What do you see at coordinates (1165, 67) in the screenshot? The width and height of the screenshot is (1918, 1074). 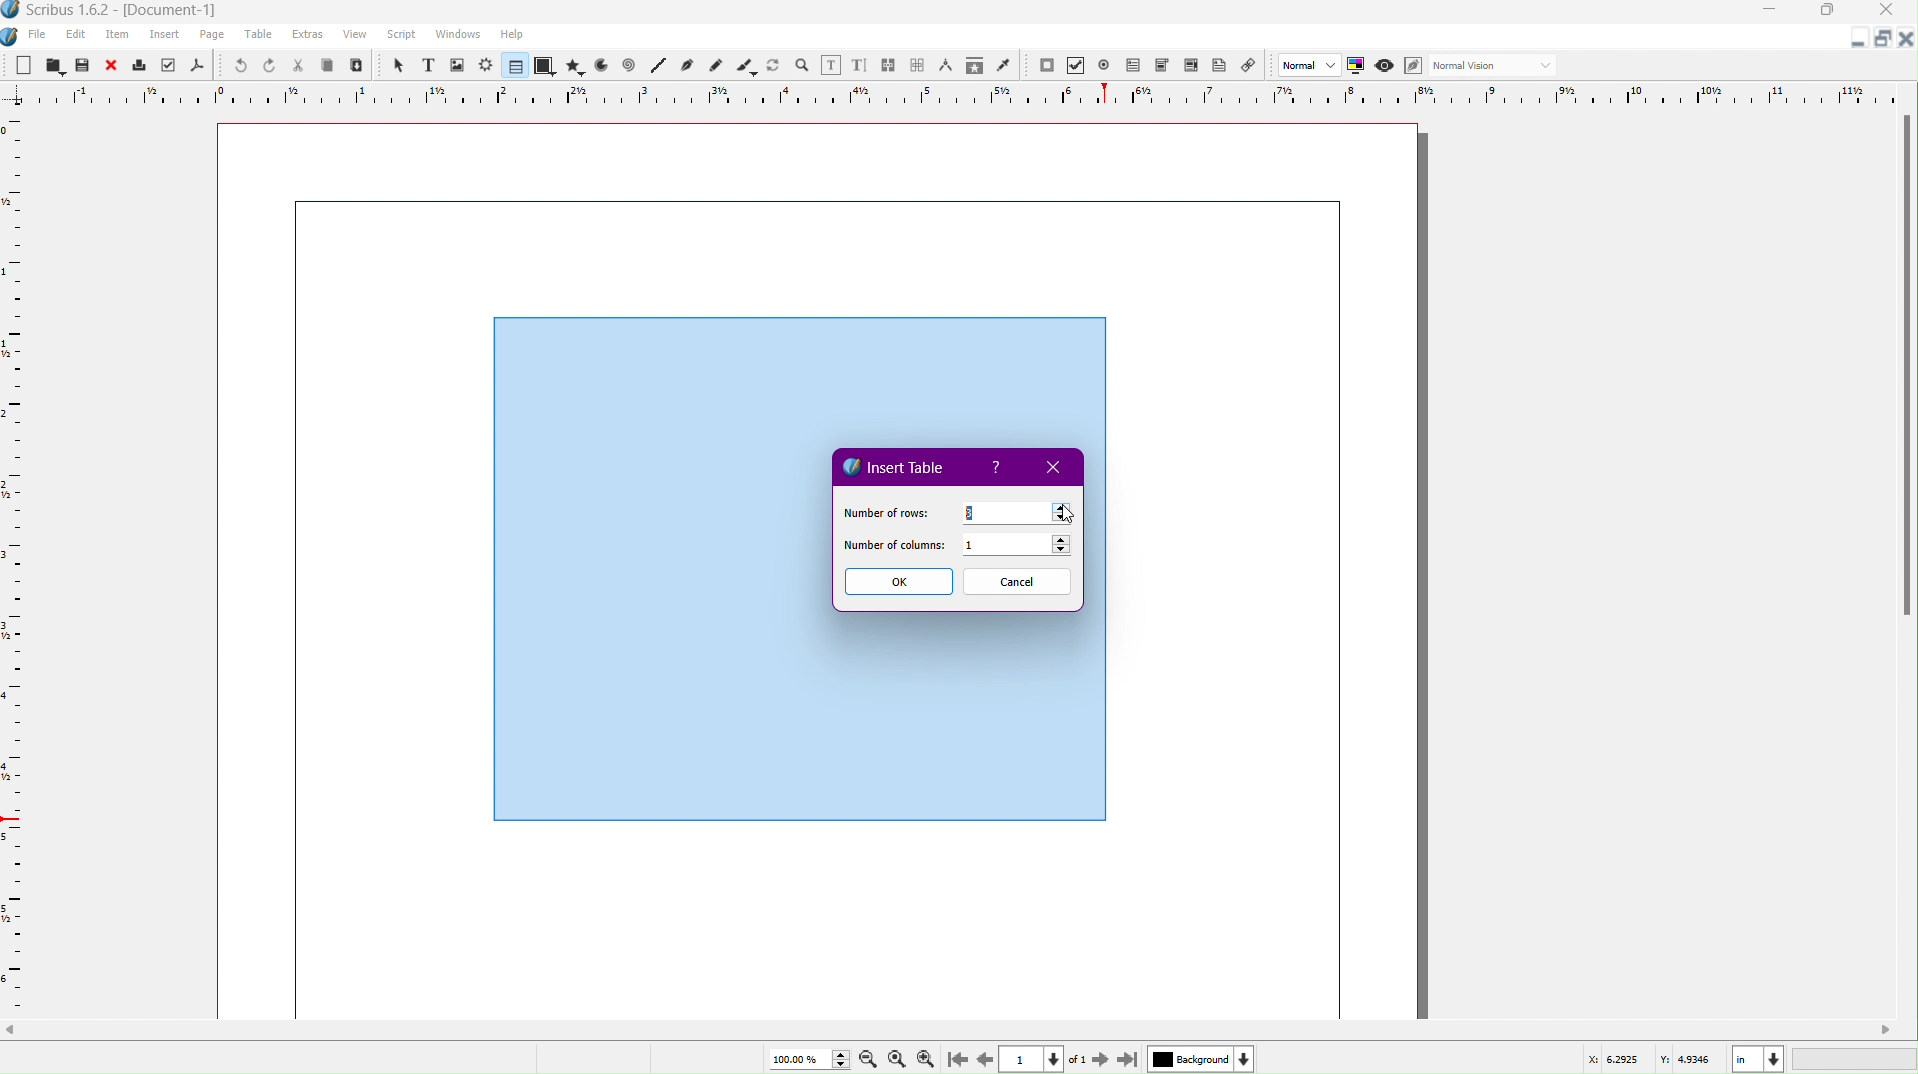 I see `PDF Combo Box` at bounding box center [1165, 67].